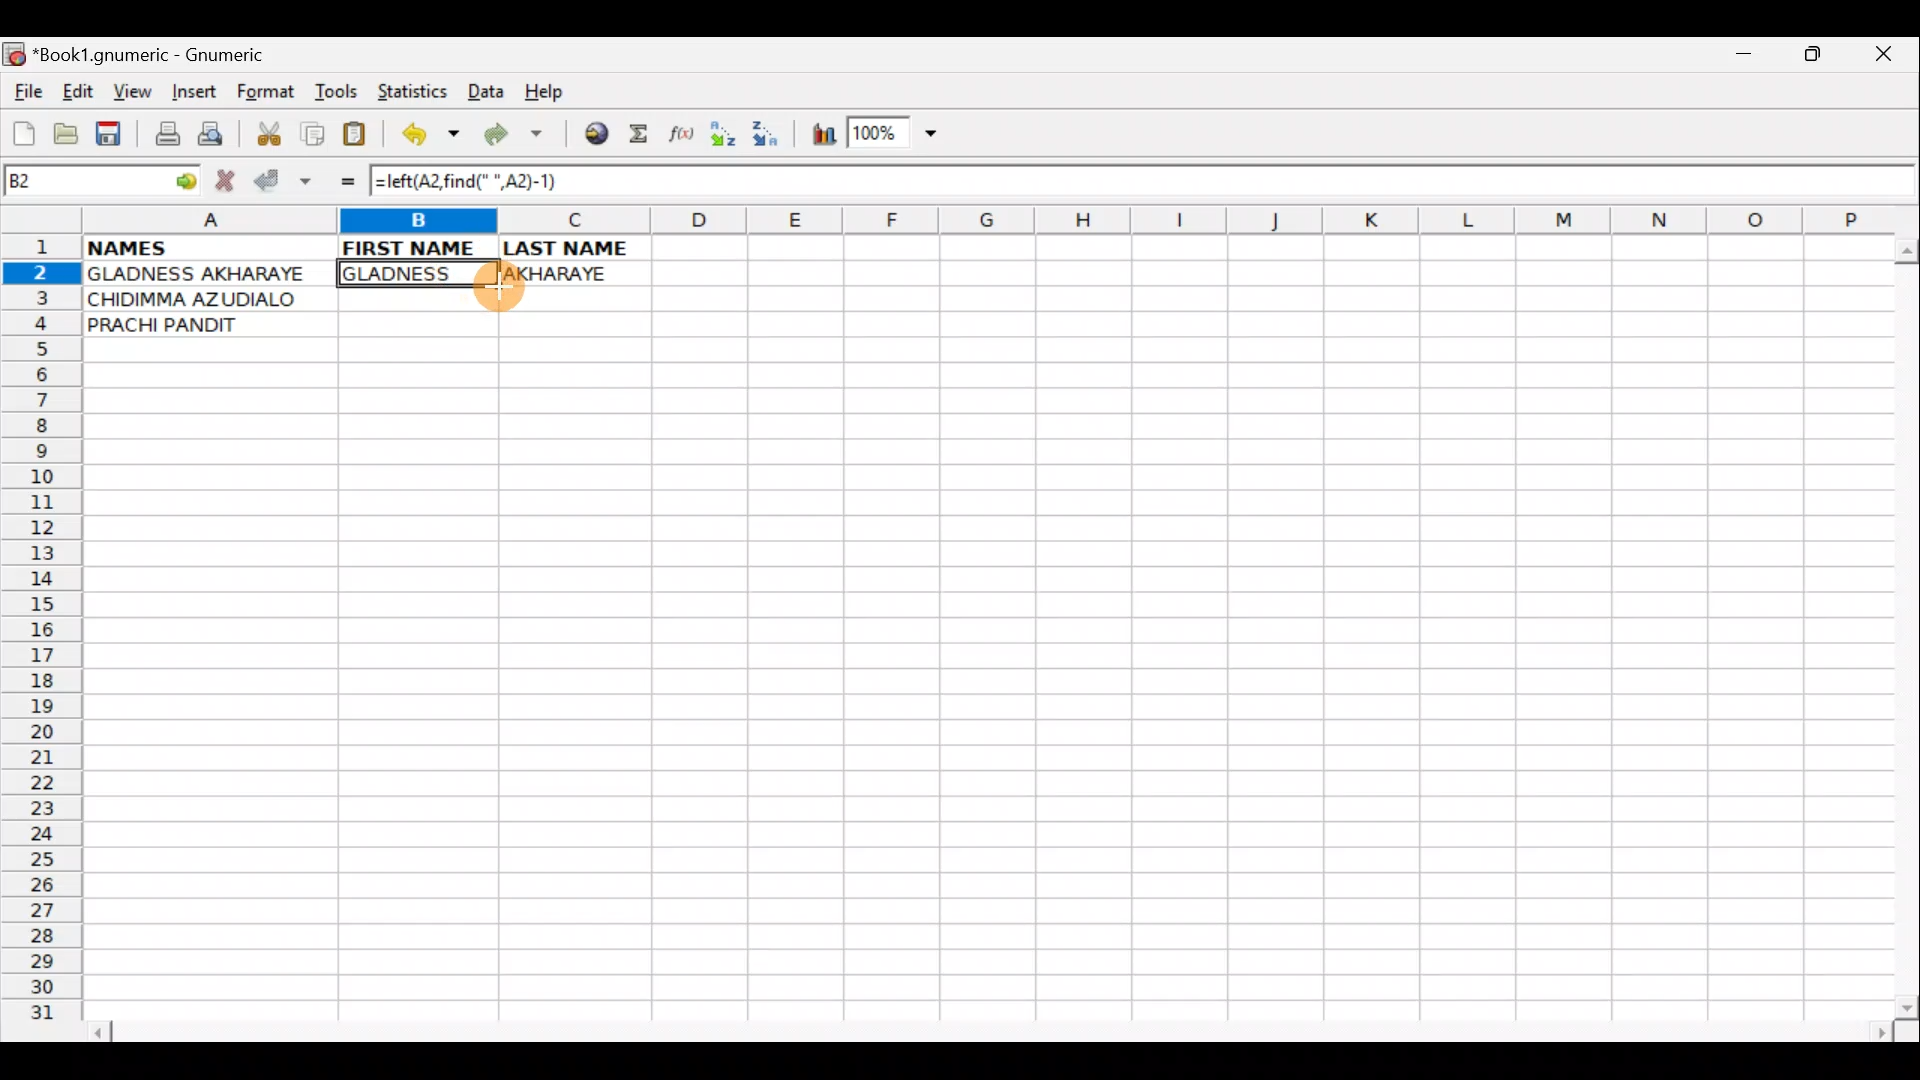 Image resolution: width=1920 pixels, height=1080 pixels. Describe the element at coordinates (1250, 186) in the screenshot. I see `Formula bar` at that location.